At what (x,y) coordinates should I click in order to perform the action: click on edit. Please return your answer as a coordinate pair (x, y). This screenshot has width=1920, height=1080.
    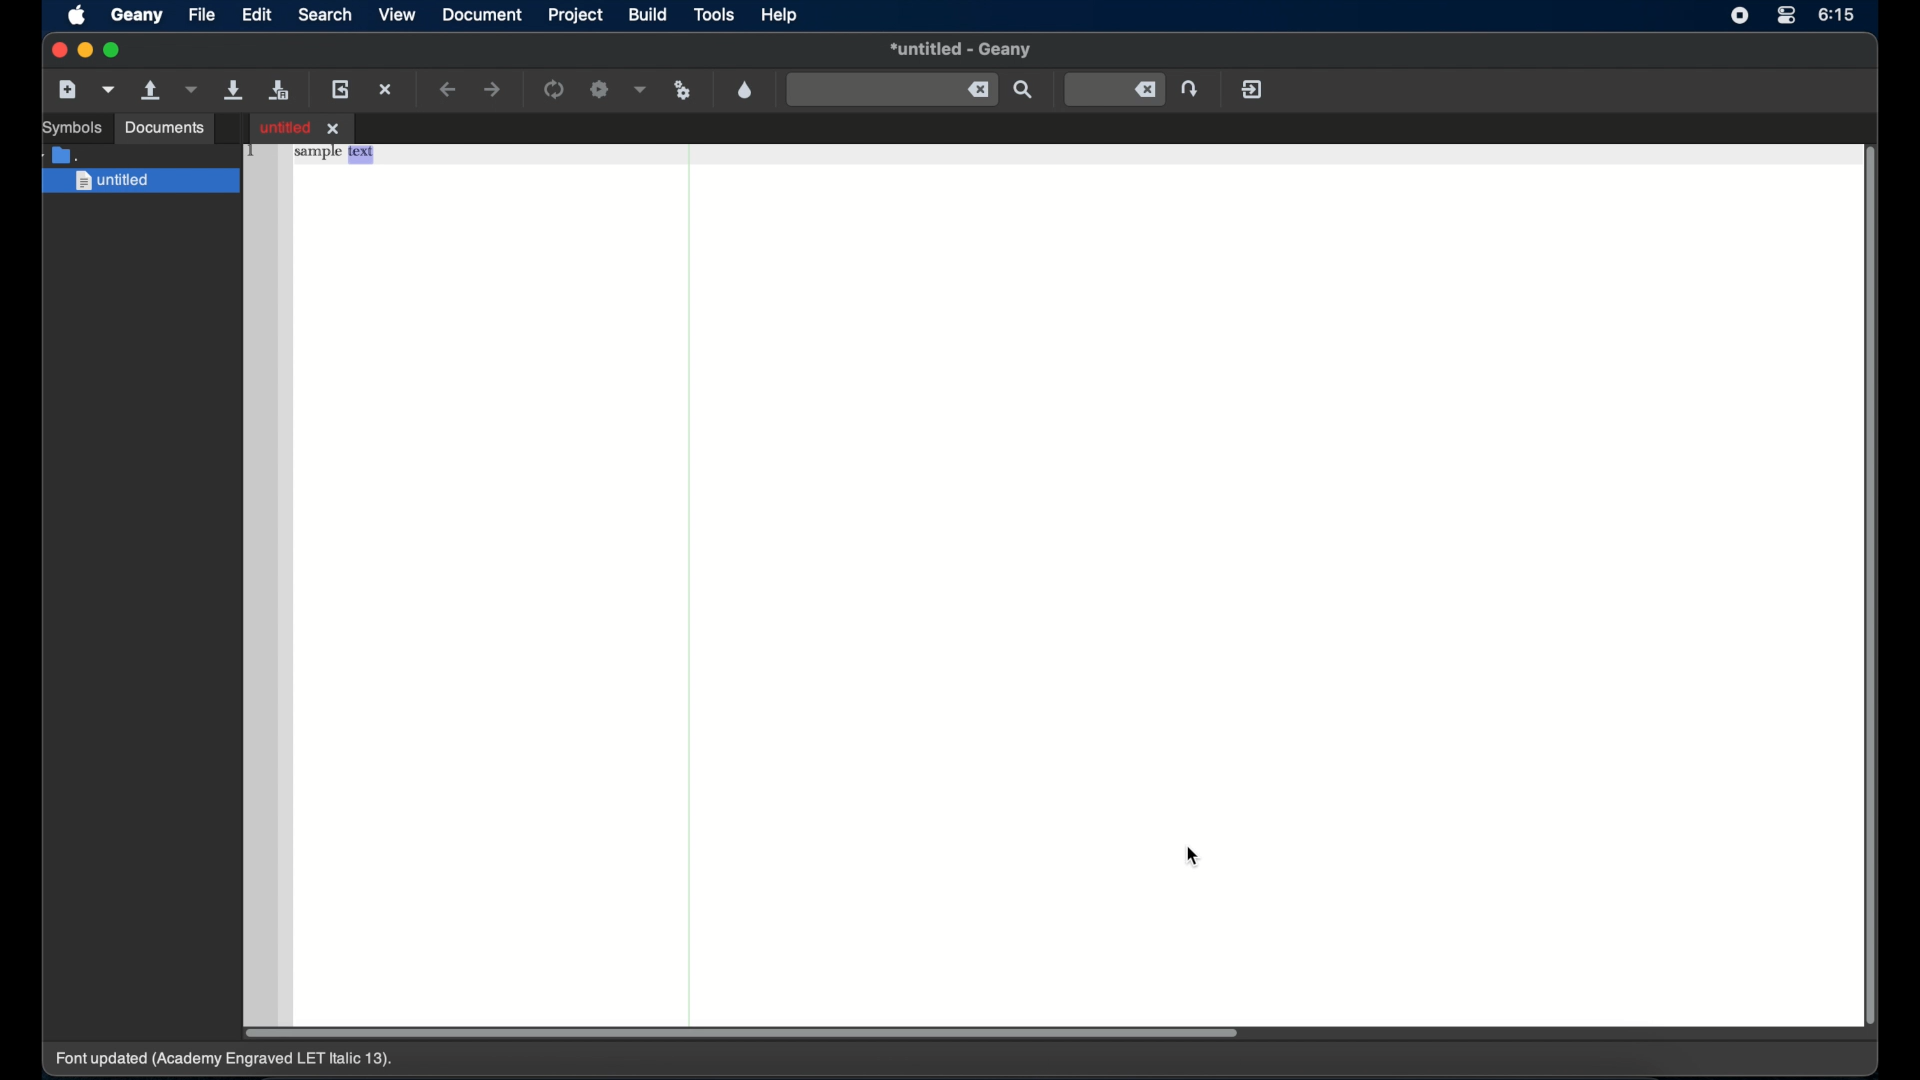
    Looking at the image, I should click on (259, 14).